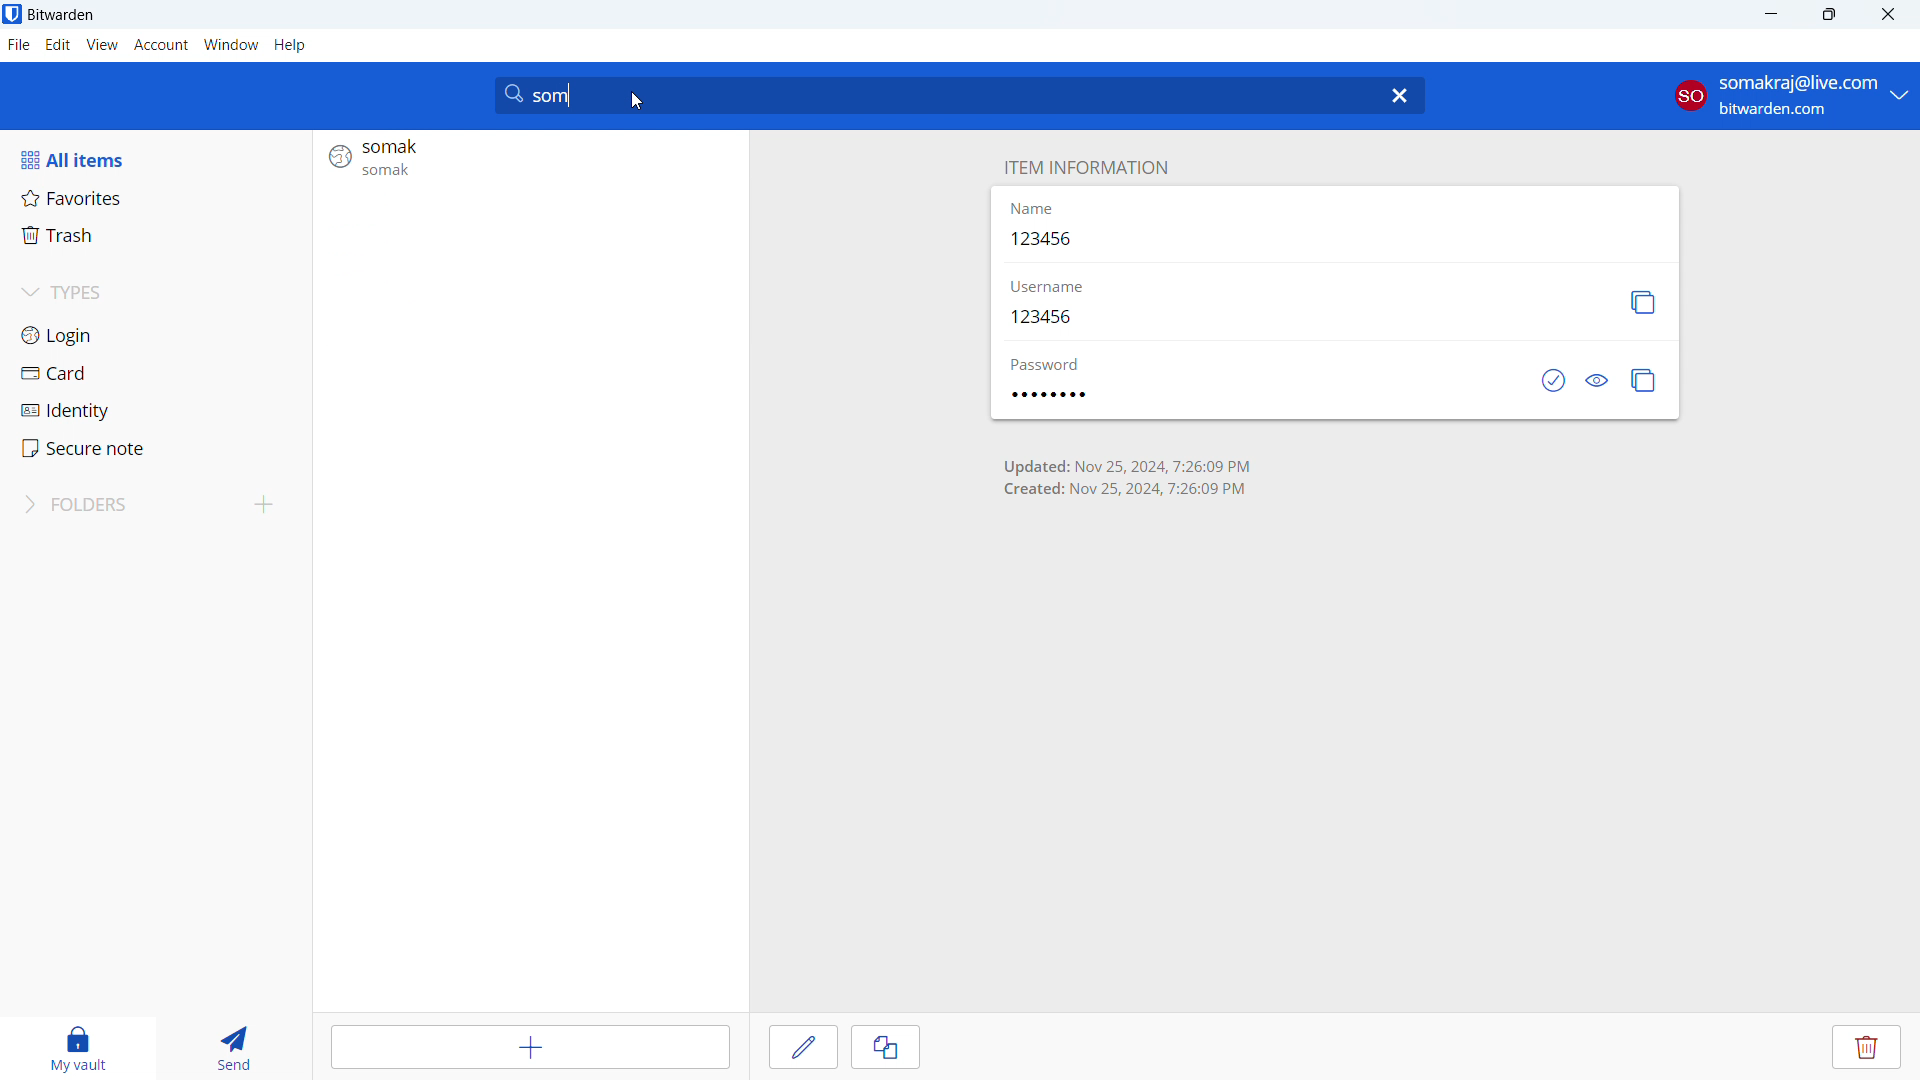  What do you see at coordinates (1051, 317) in the screenshot?
I see `123456` at bounding box center [1051, 317].